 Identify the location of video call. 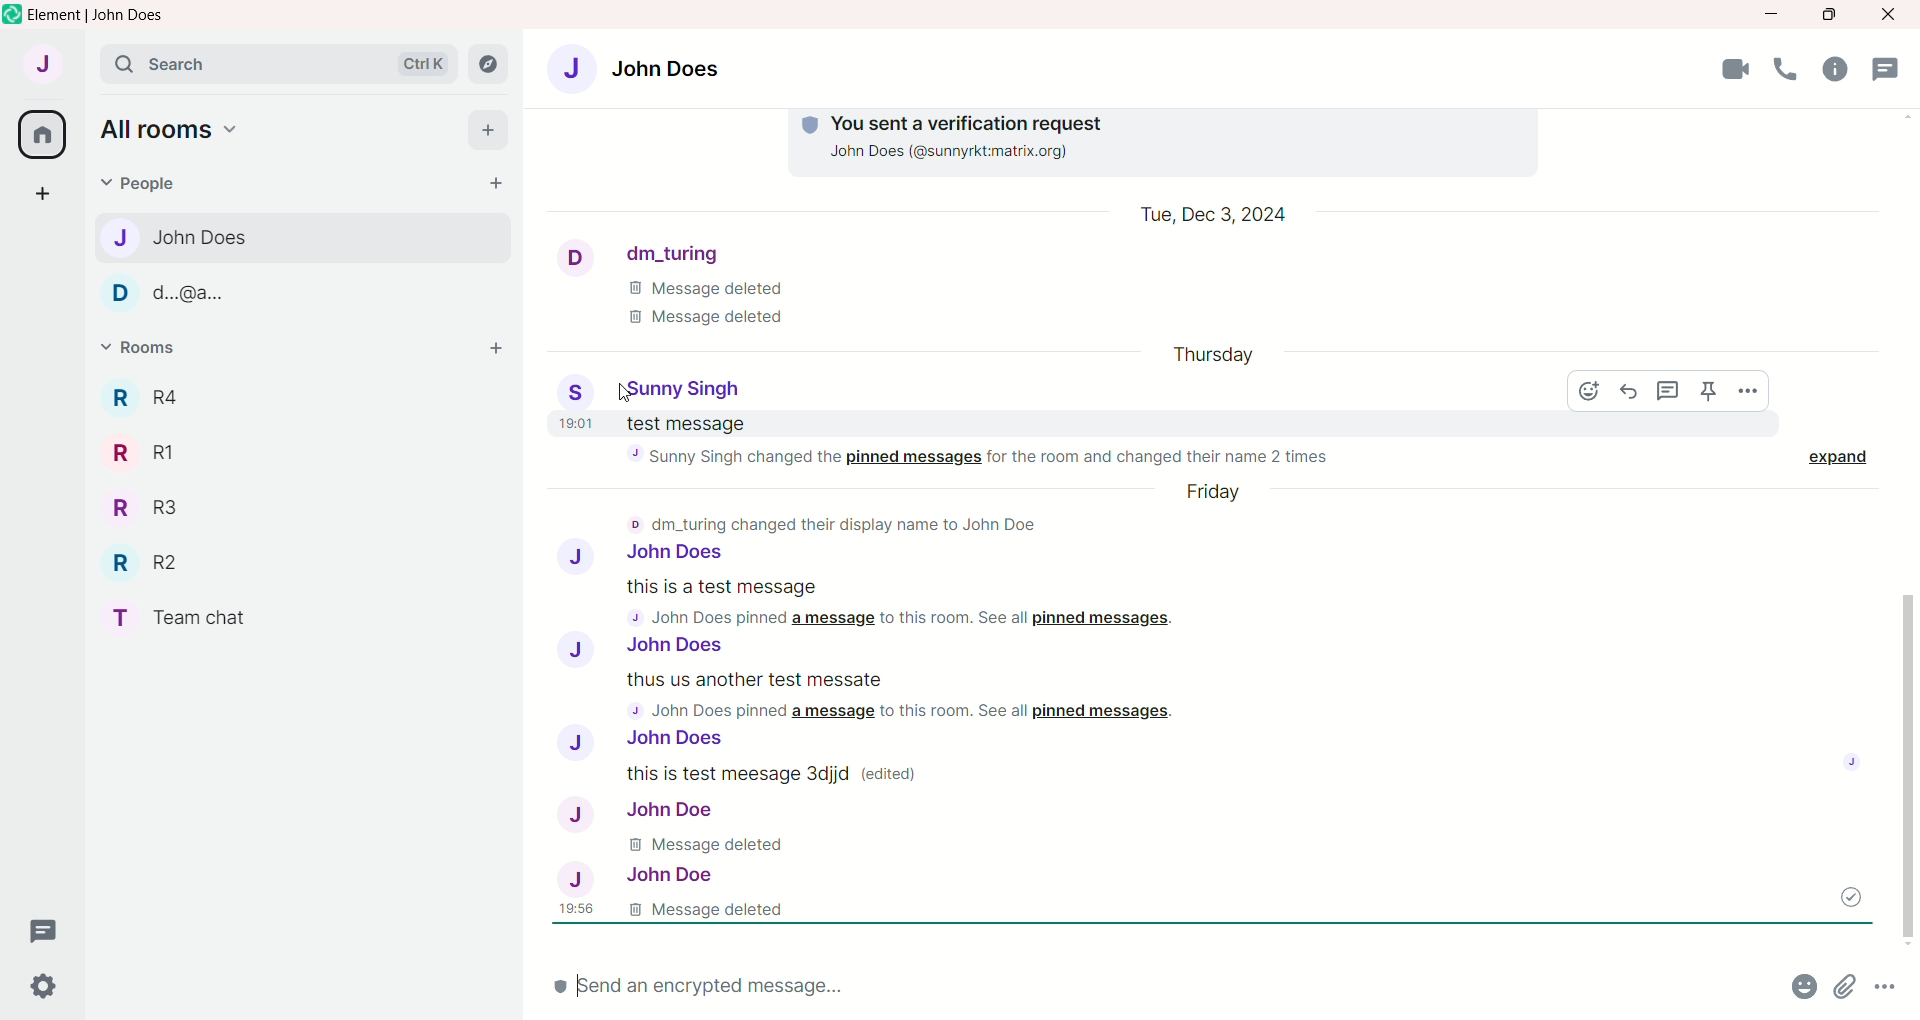
(1733, 68).